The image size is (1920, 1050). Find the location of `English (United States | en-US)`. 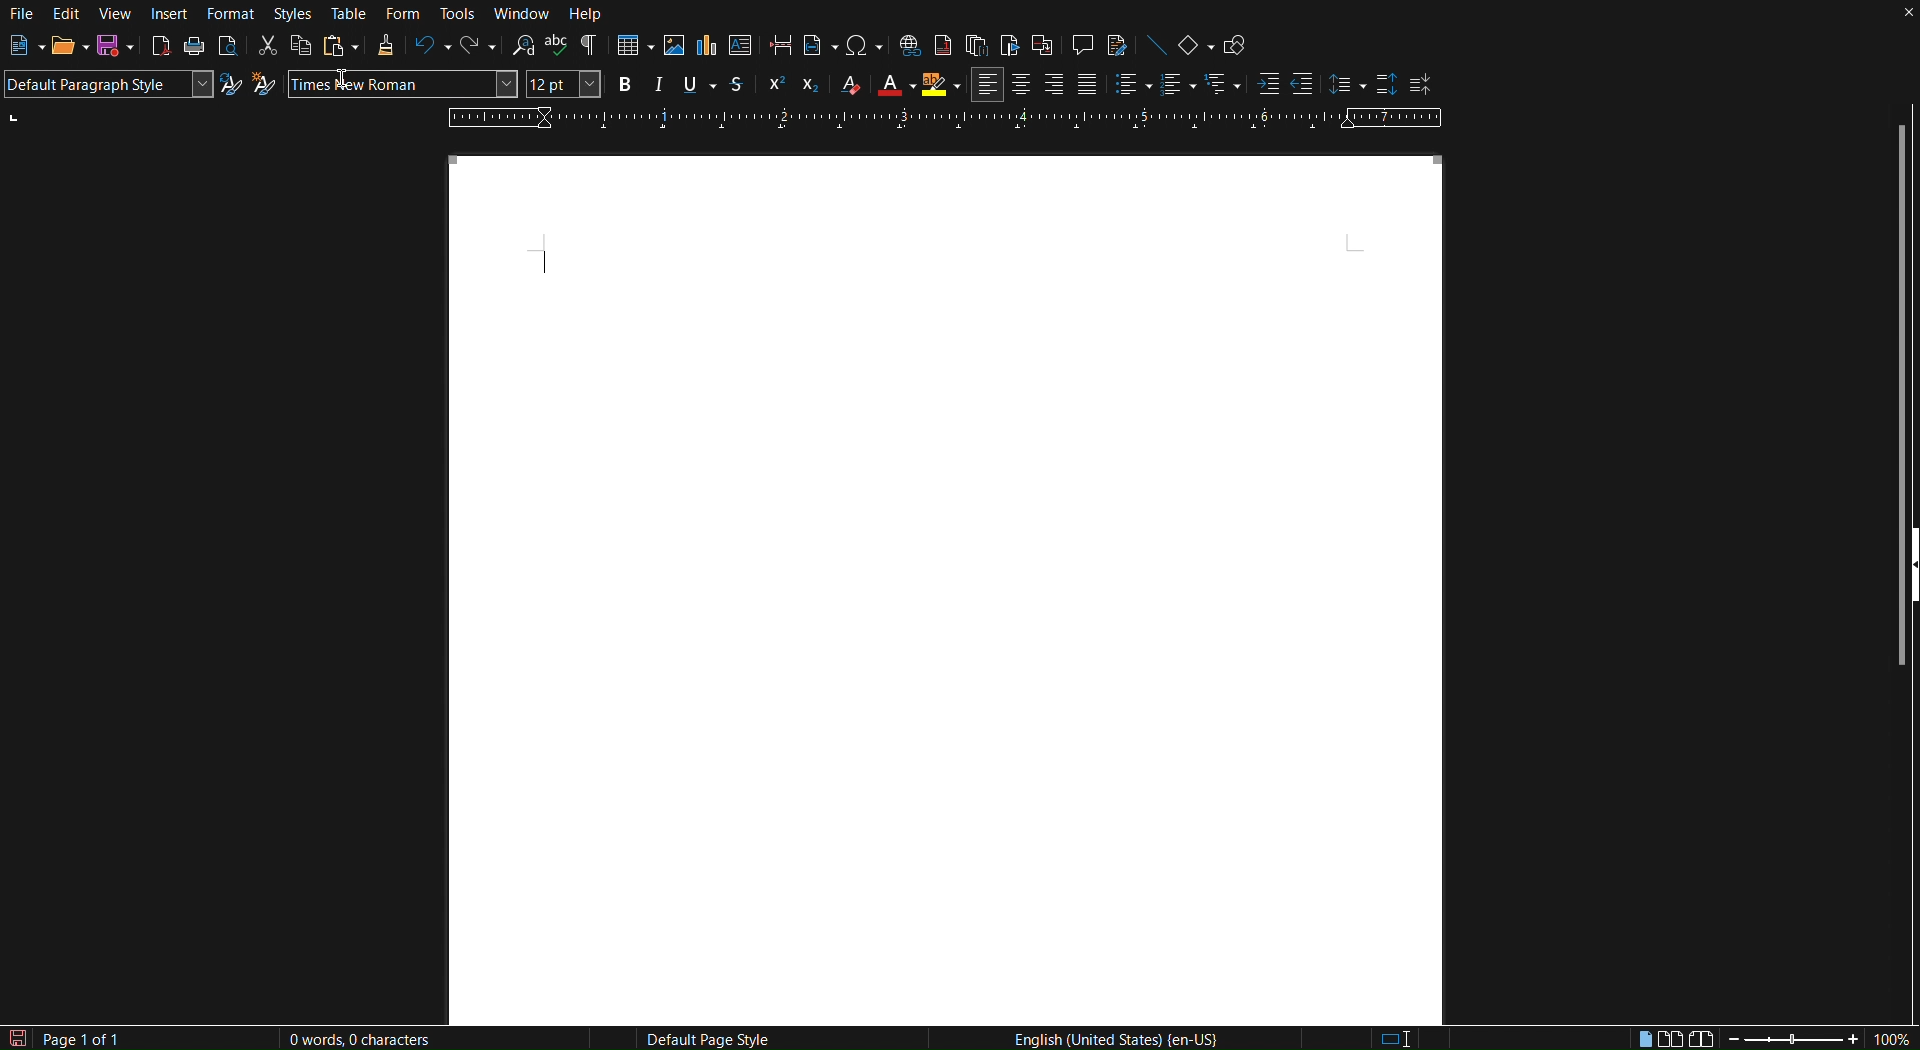

English (United States | en-US) is located at coordinates (1120, 1039).